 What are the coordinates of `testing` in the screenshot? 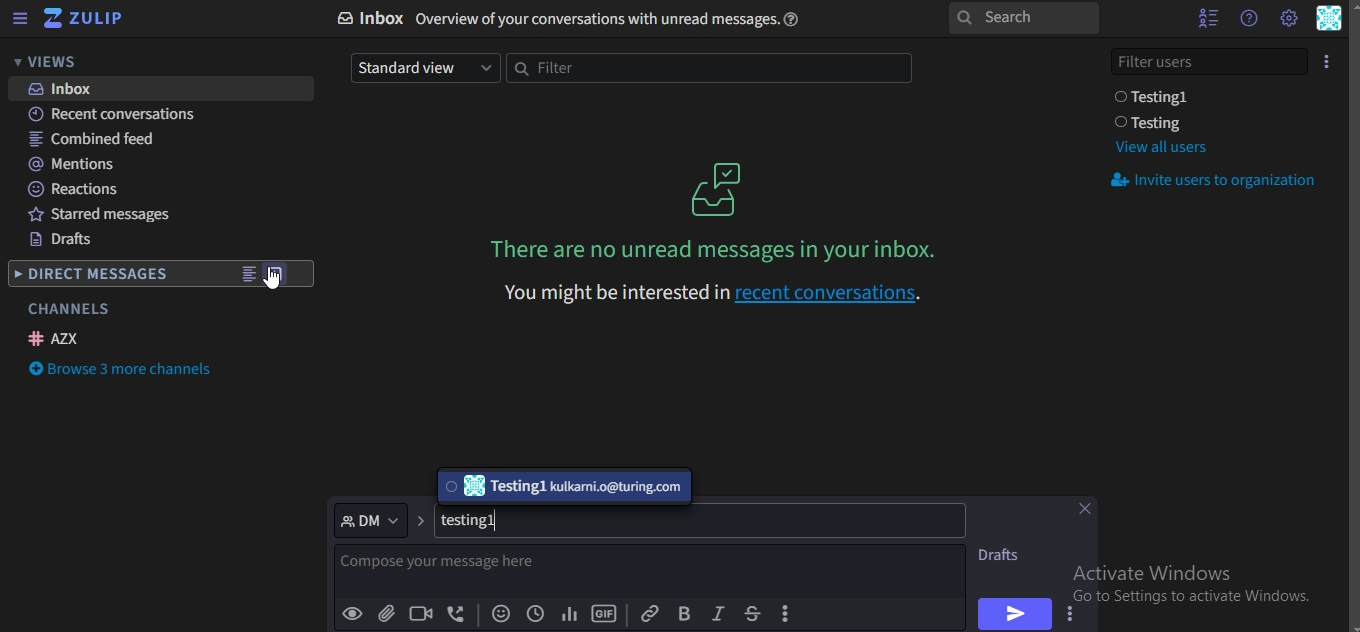 It's located at (1153, 123).